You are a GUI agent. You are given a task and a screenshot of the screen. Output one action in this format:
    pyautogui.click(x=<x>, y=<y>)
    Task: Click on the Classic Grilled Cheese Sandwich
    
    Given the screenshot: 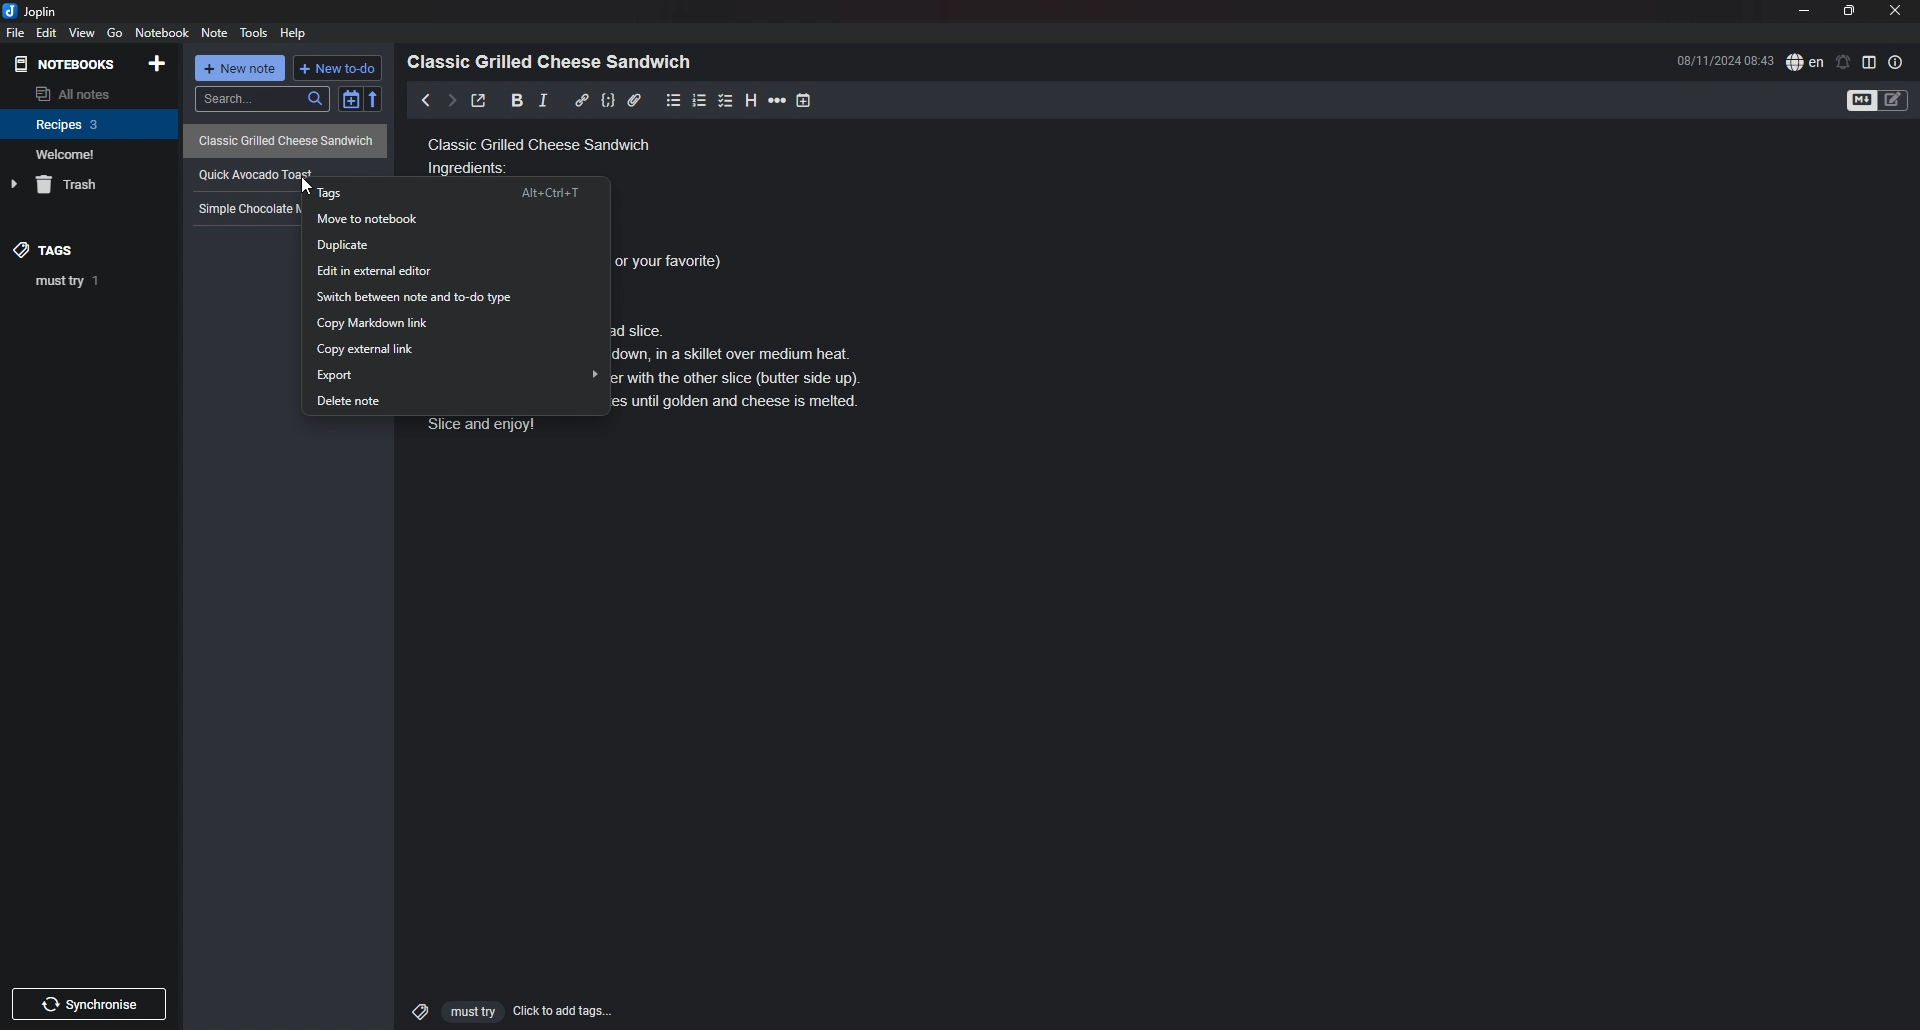 What is the action you would take?
    pyautogui.click(x=287, y=139)
    